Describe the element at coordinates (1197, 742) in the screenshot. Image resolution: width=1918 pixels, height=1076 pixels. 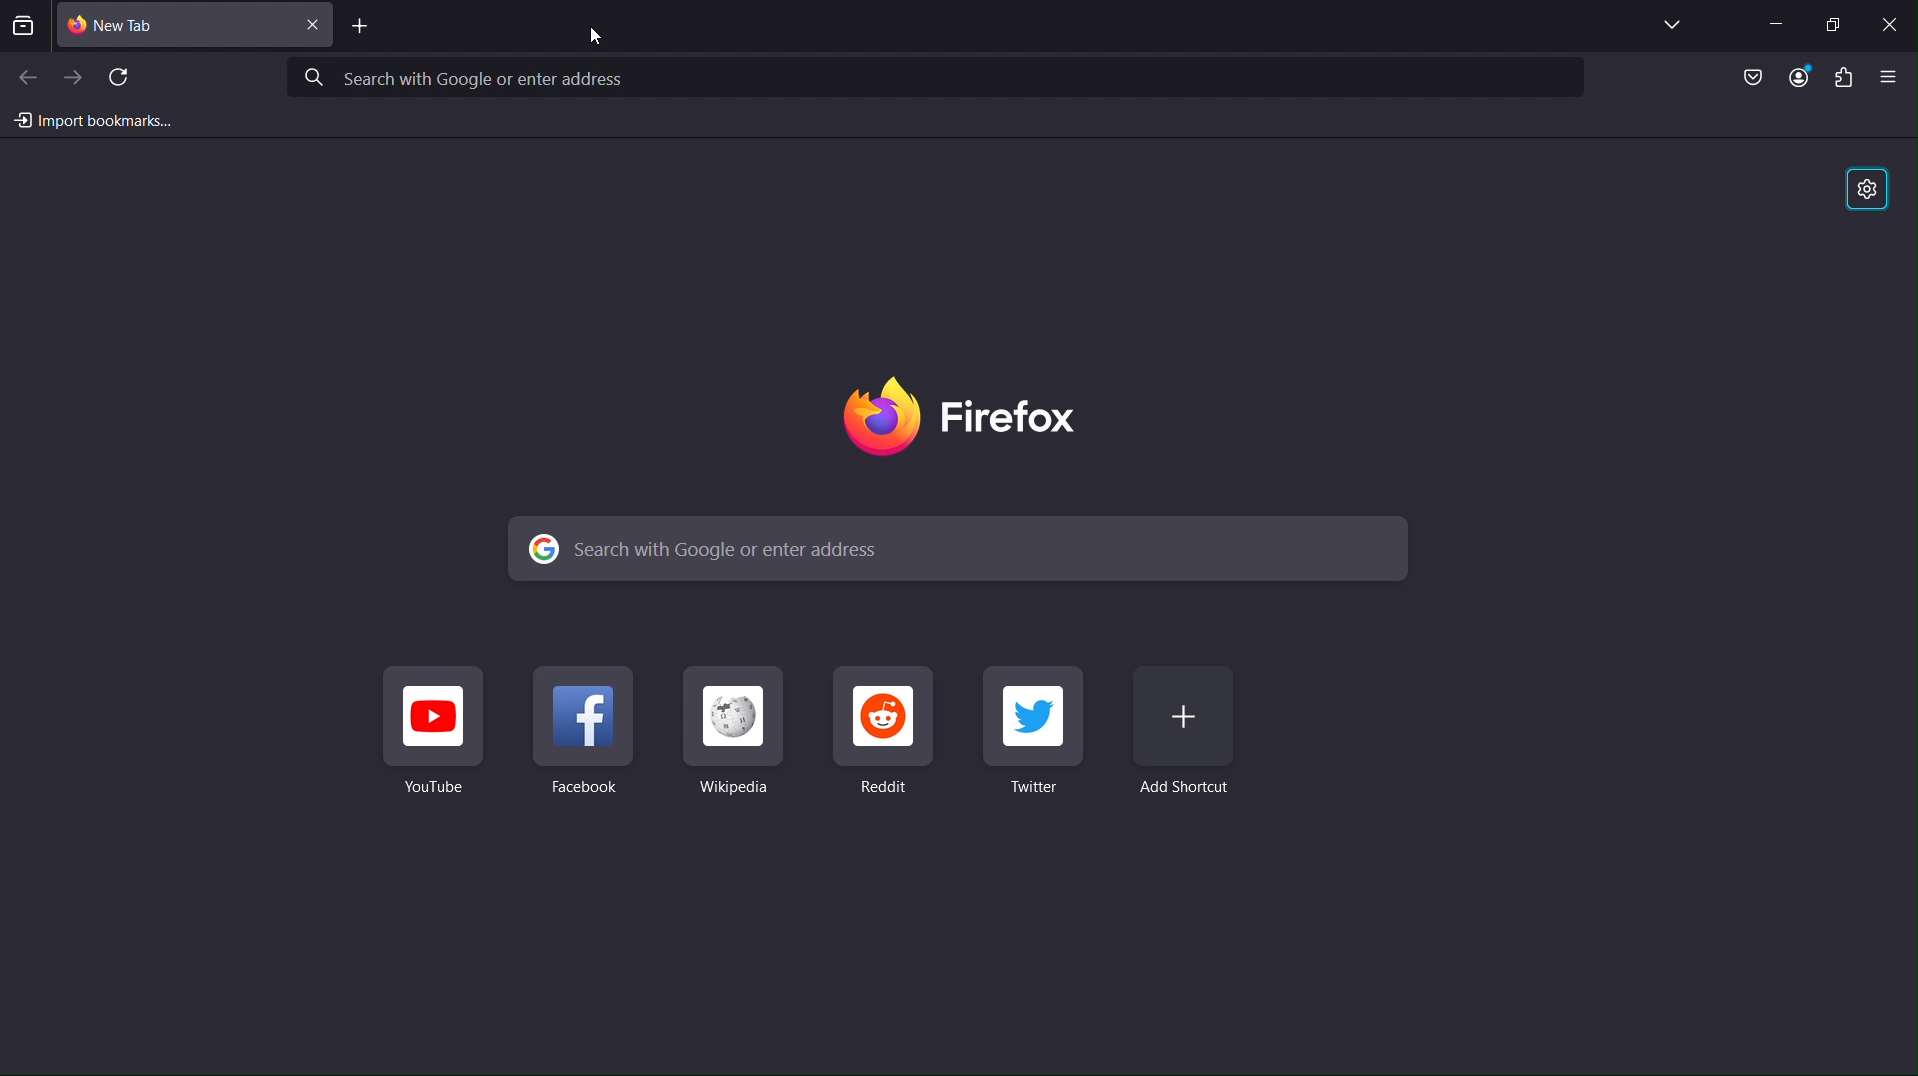
I see `Add Shortcut` at that location.